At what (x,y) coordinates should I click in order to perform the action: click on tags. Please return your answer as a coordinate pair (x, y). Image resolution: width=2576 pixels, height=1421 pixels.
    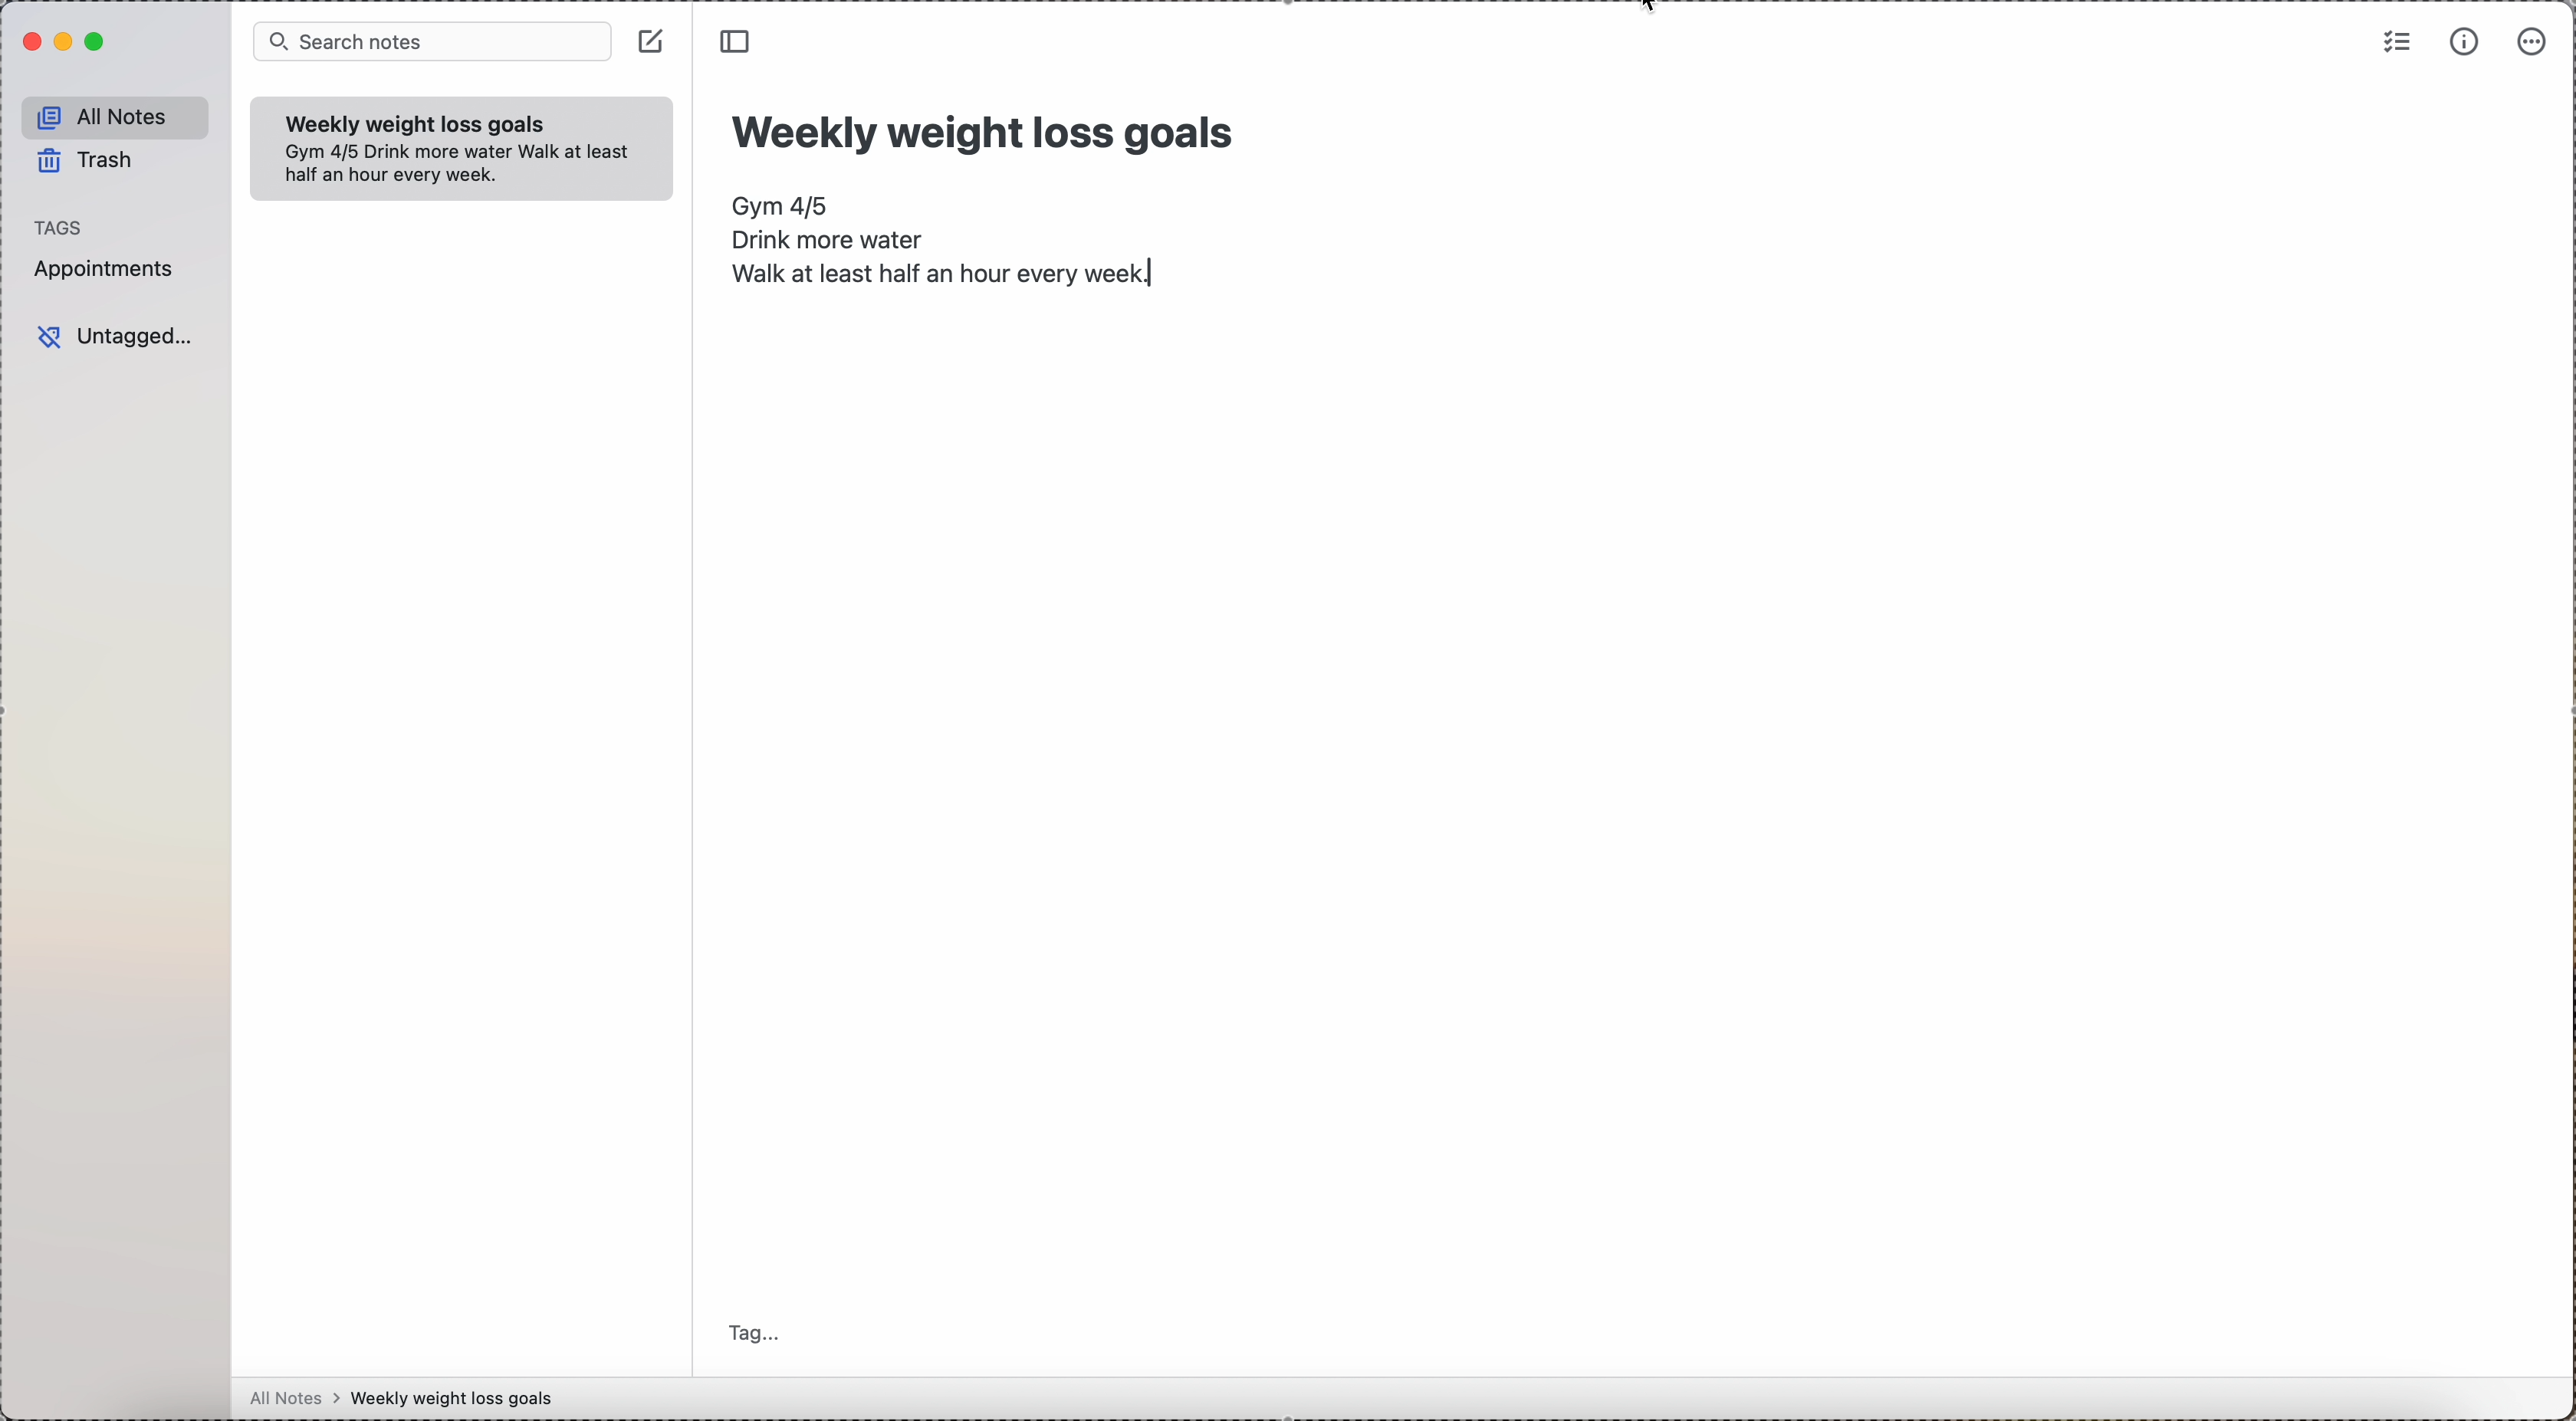
    Looking at the image, I should click on (61, 227).